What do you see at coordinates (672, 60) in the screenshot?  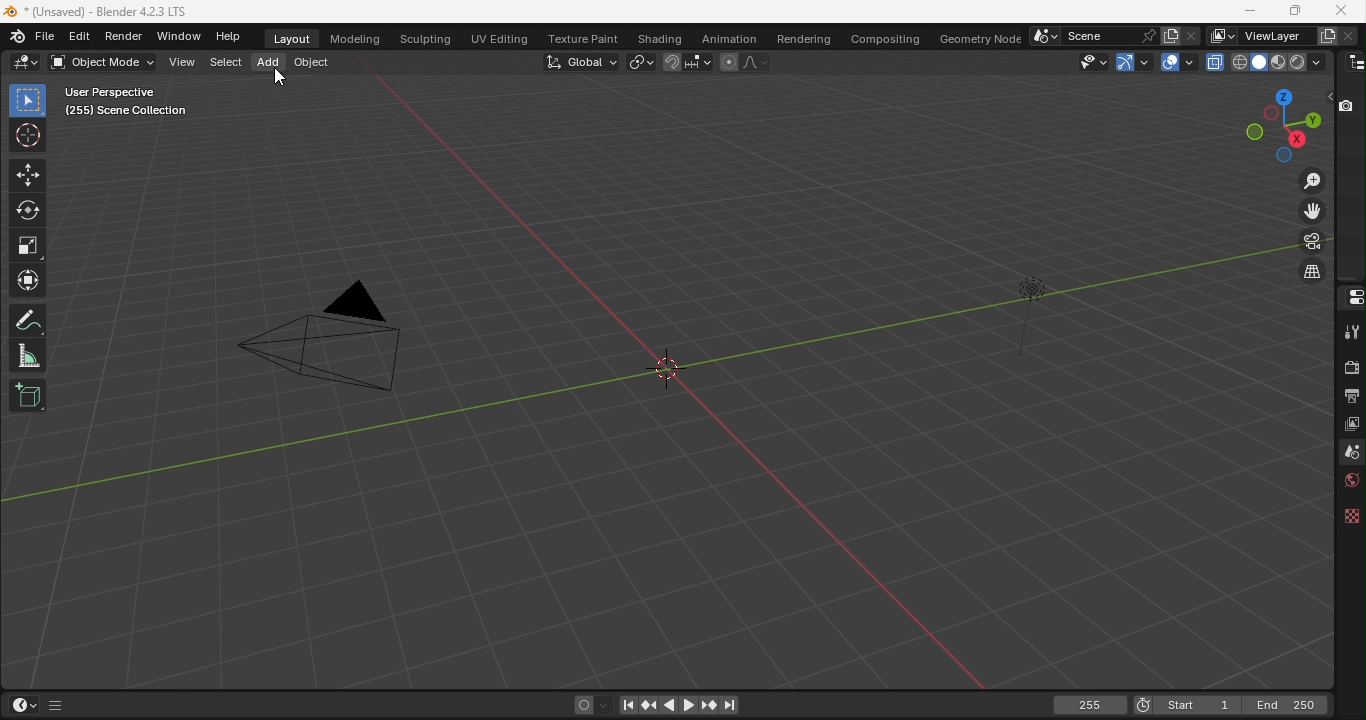 I see `Snap` at bounding box center [672, 60].